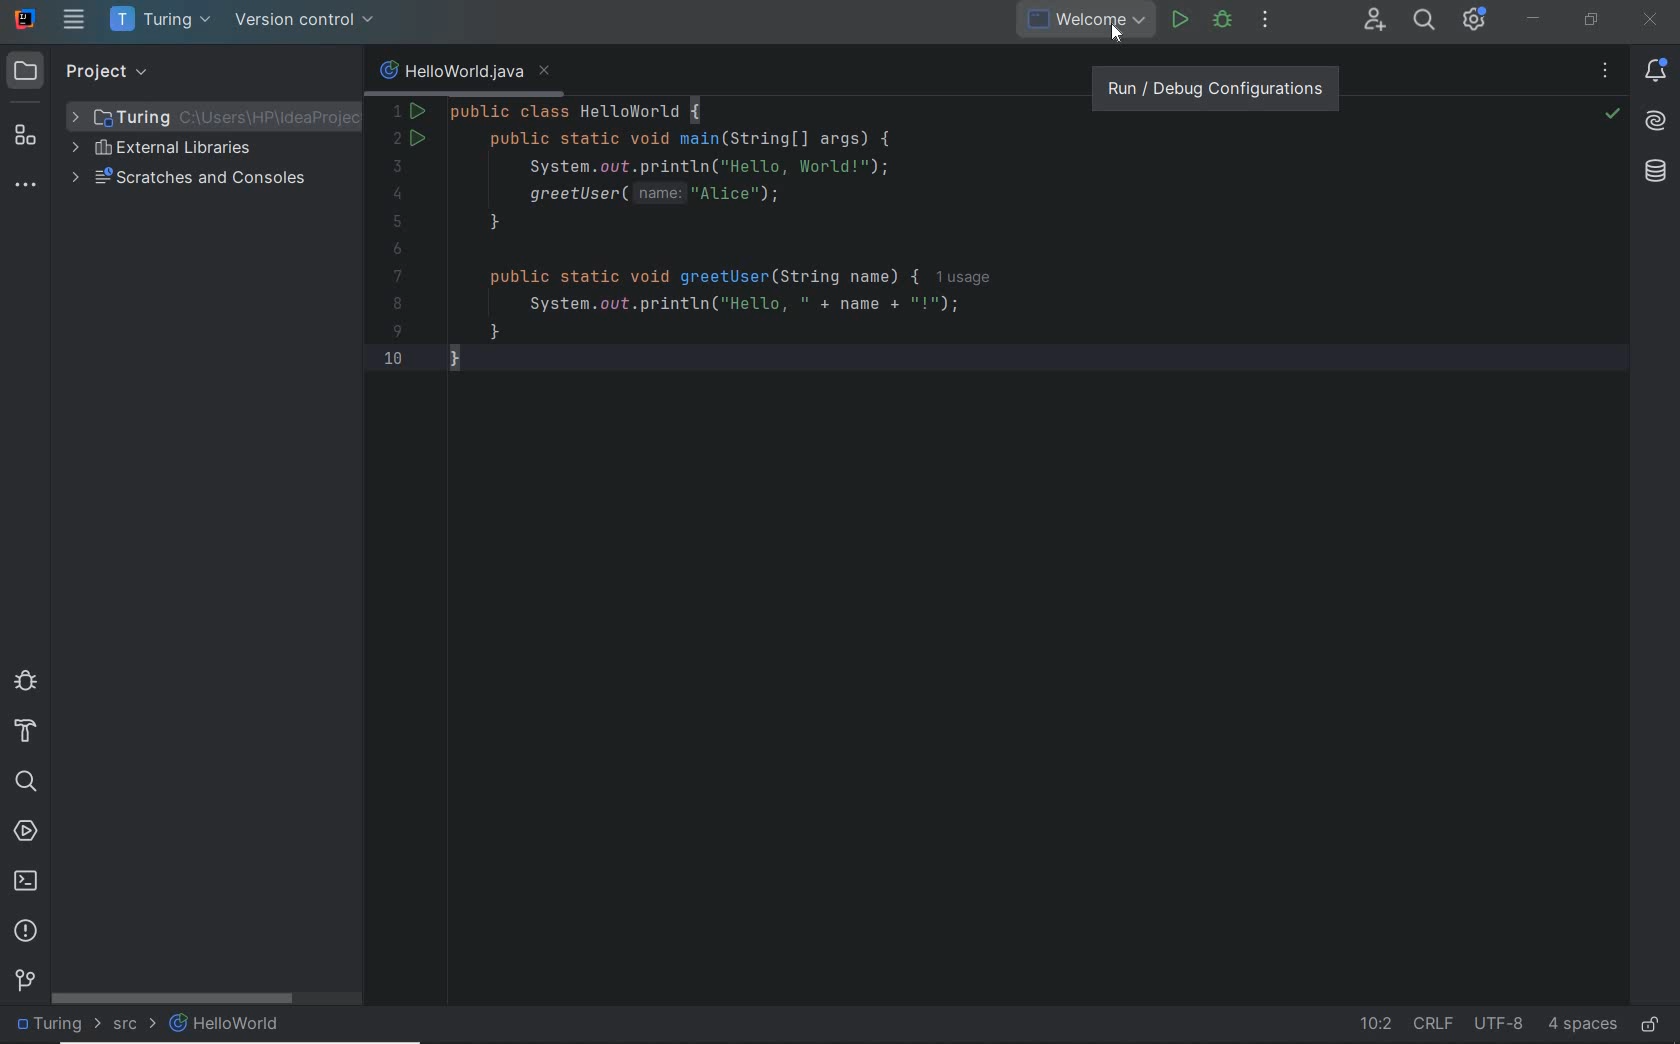  I want to click on run, so click(1179, 19).